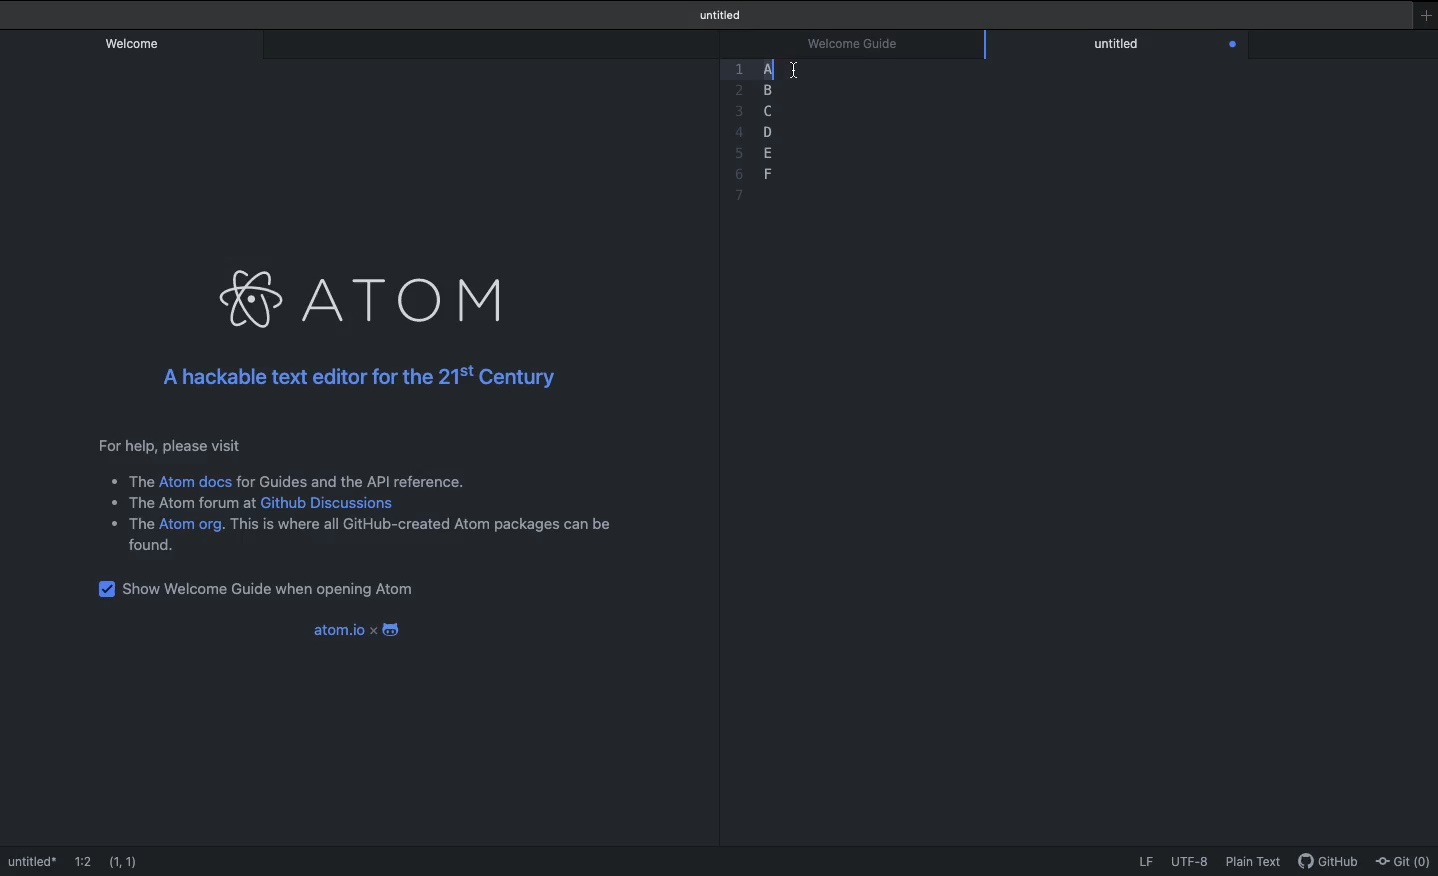 This screenshot has width=1438, height=876. Describe the element at coordinates (265, 586) in the screenshot. I see `Show welcome guide when opening Atom` at that location.